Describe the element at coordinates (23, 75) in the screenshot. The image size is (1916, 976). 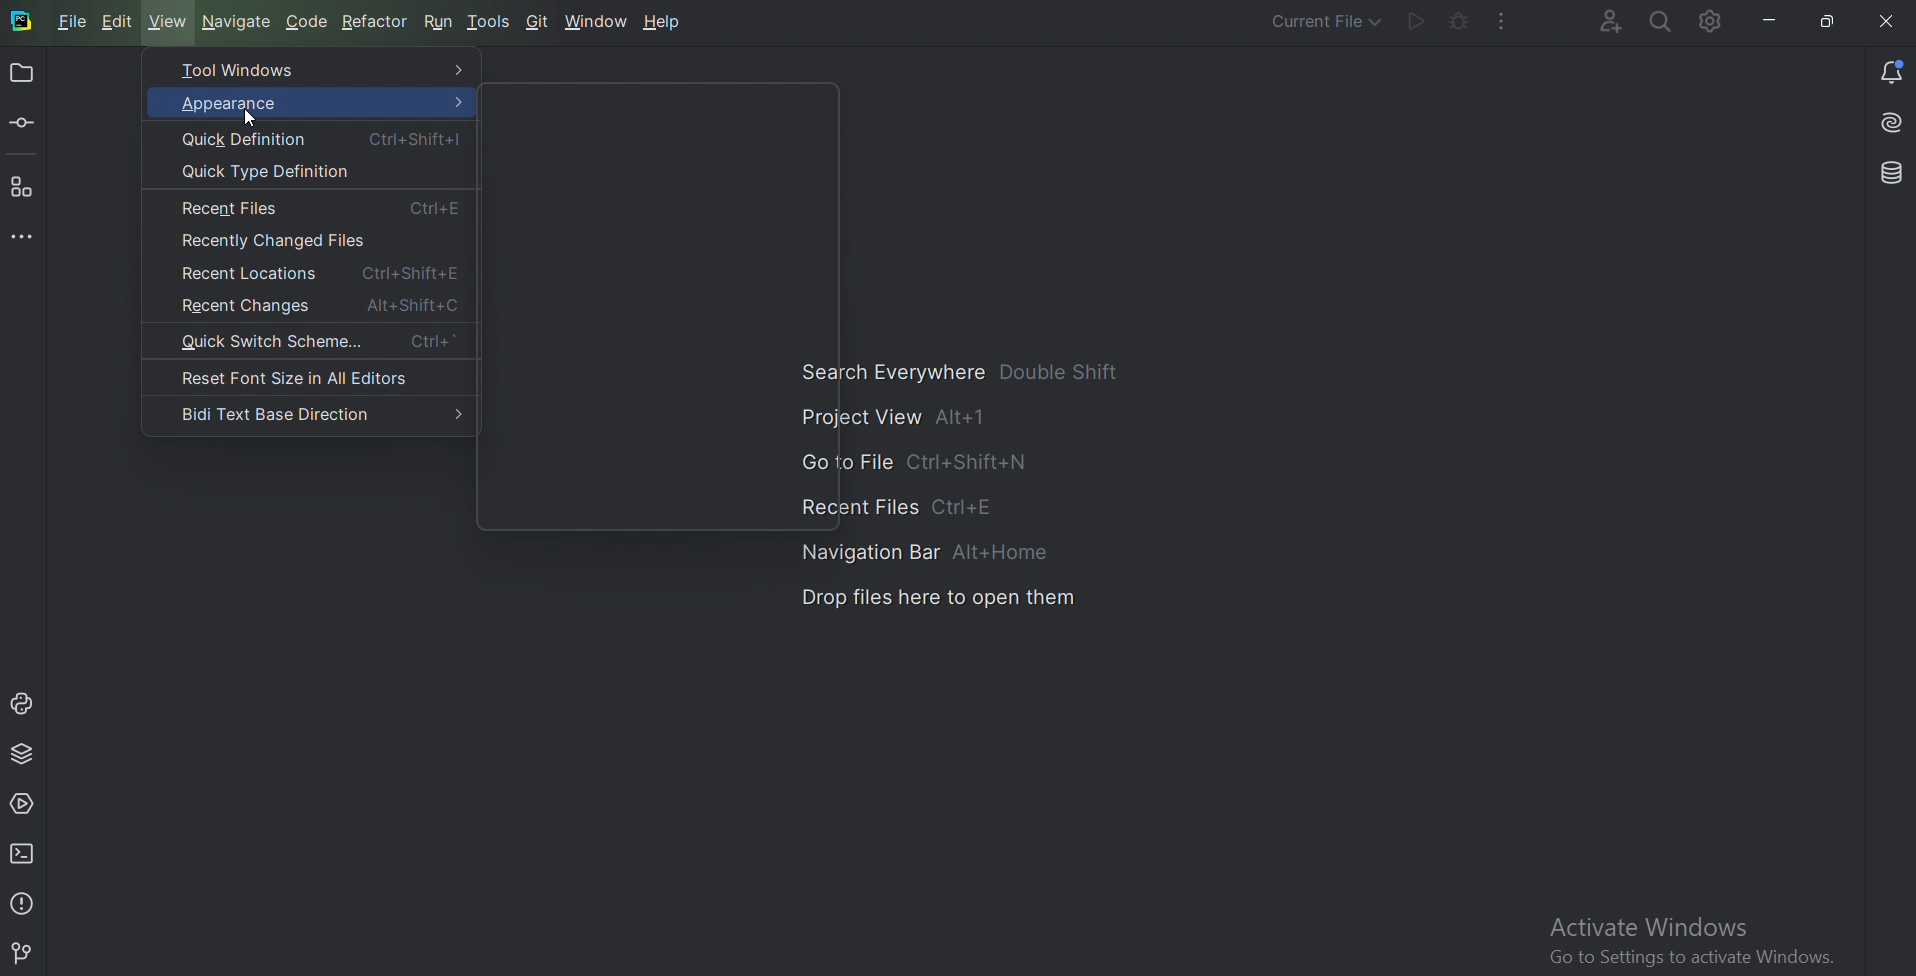
I see `Project` at that location.